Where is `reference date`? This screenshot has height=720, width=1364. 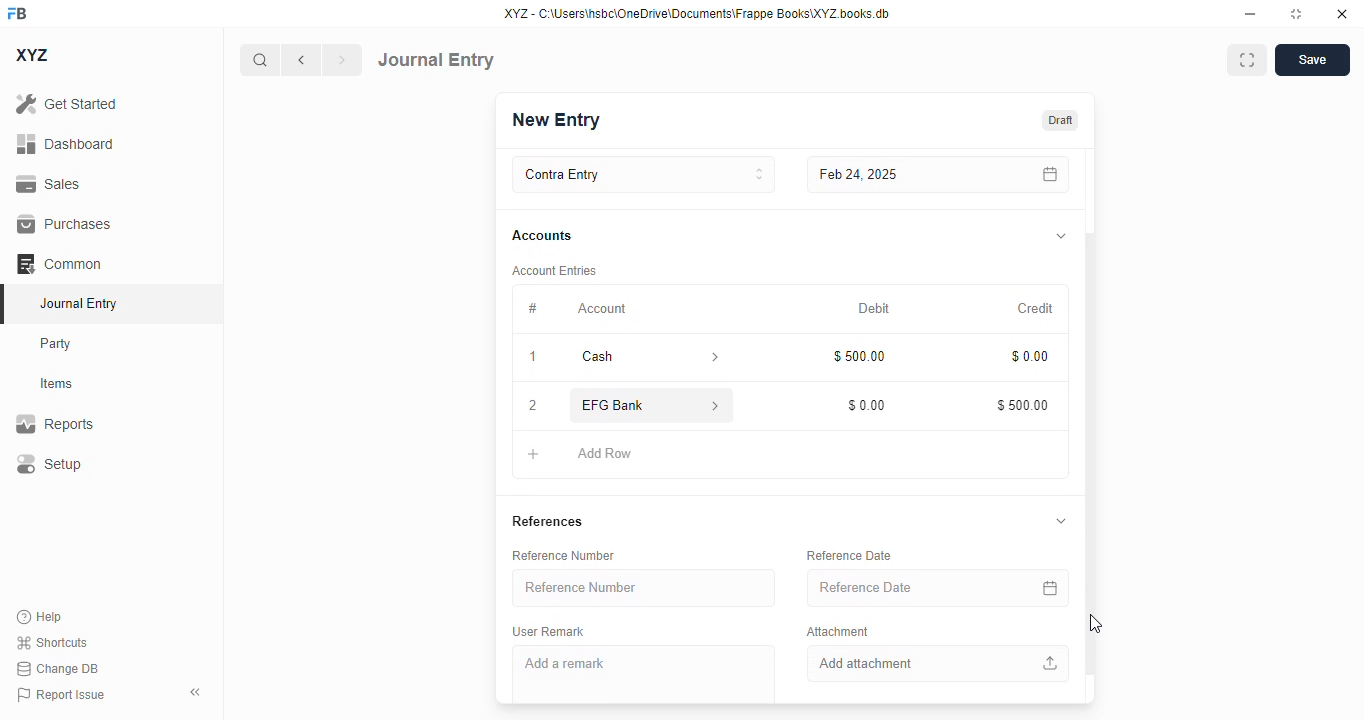 reference date is located at coordinates (850, 555).